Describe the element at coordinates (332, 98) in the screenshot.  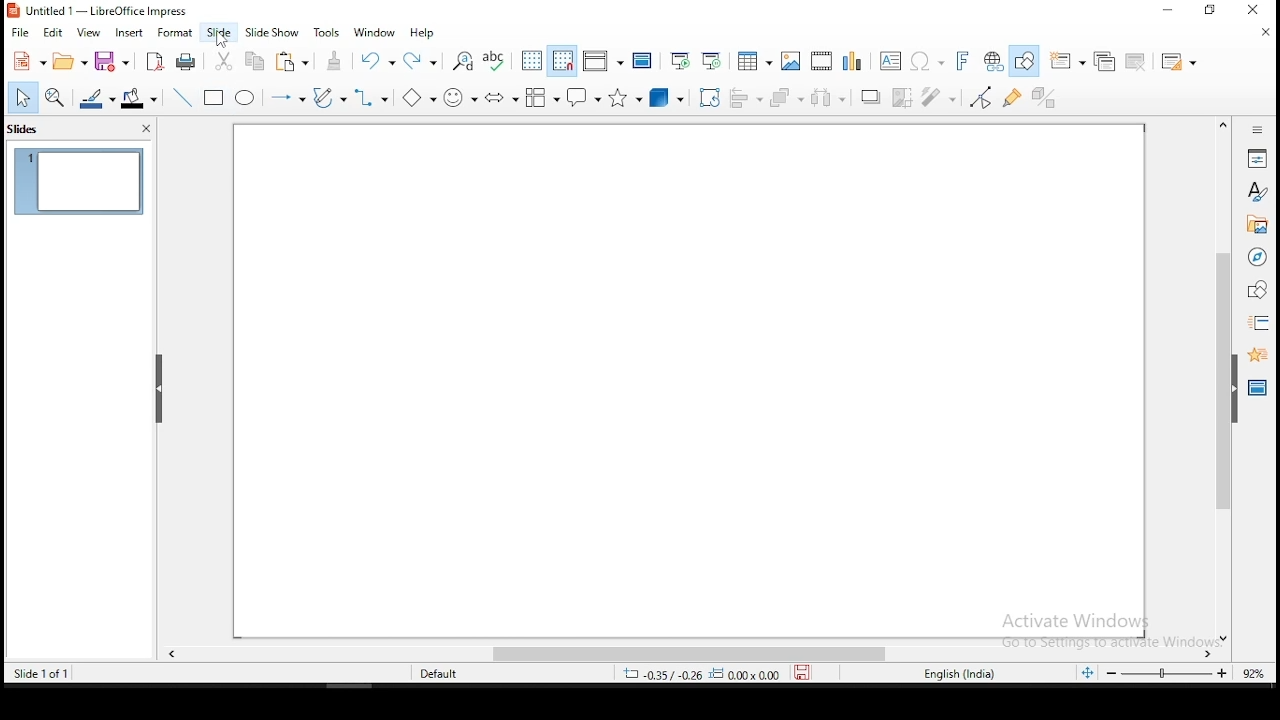
I see `curves and polygons` at that location.